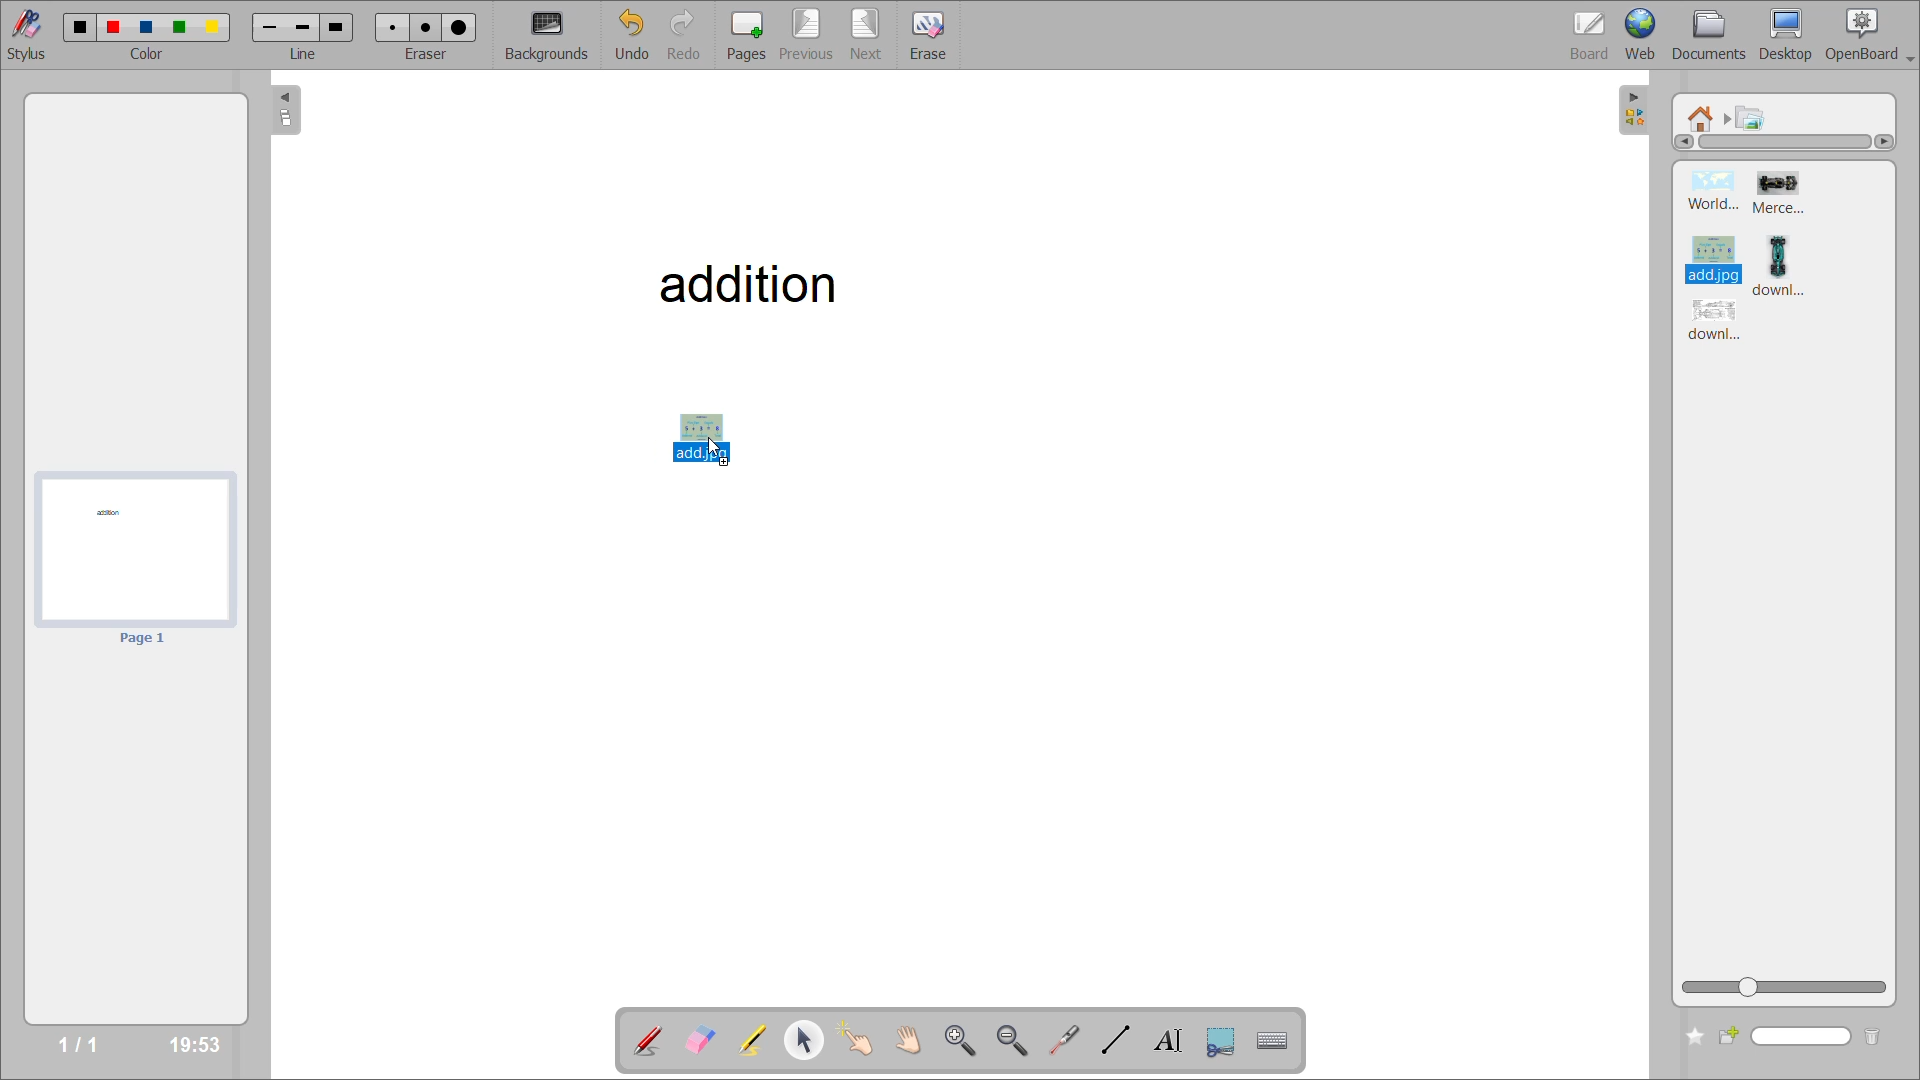 The width and height of the screenshot is (1920, 1080). I want to click on draw lines, so click(1119, 1042).